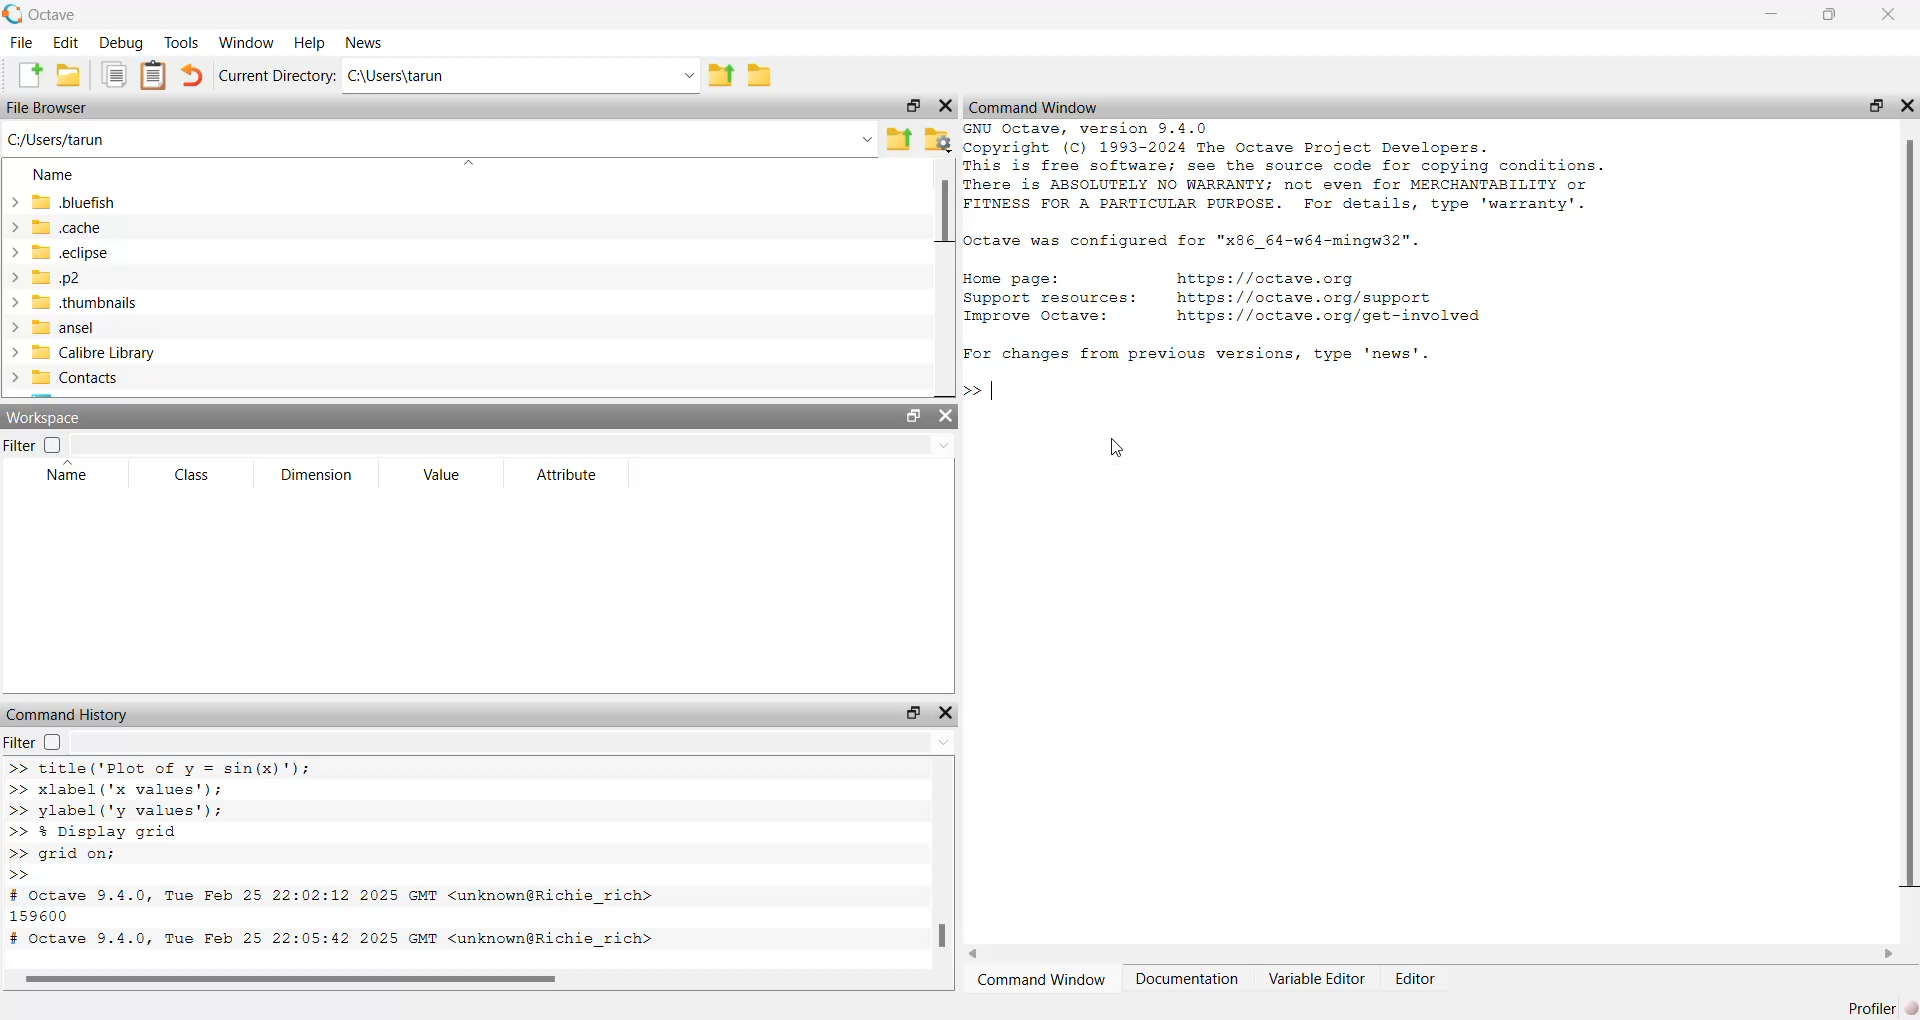 The height and width of the screenshot is (1020, 1920). Describe the element at coordinates (946, 106) in the screenshot. I see `close` at that location.